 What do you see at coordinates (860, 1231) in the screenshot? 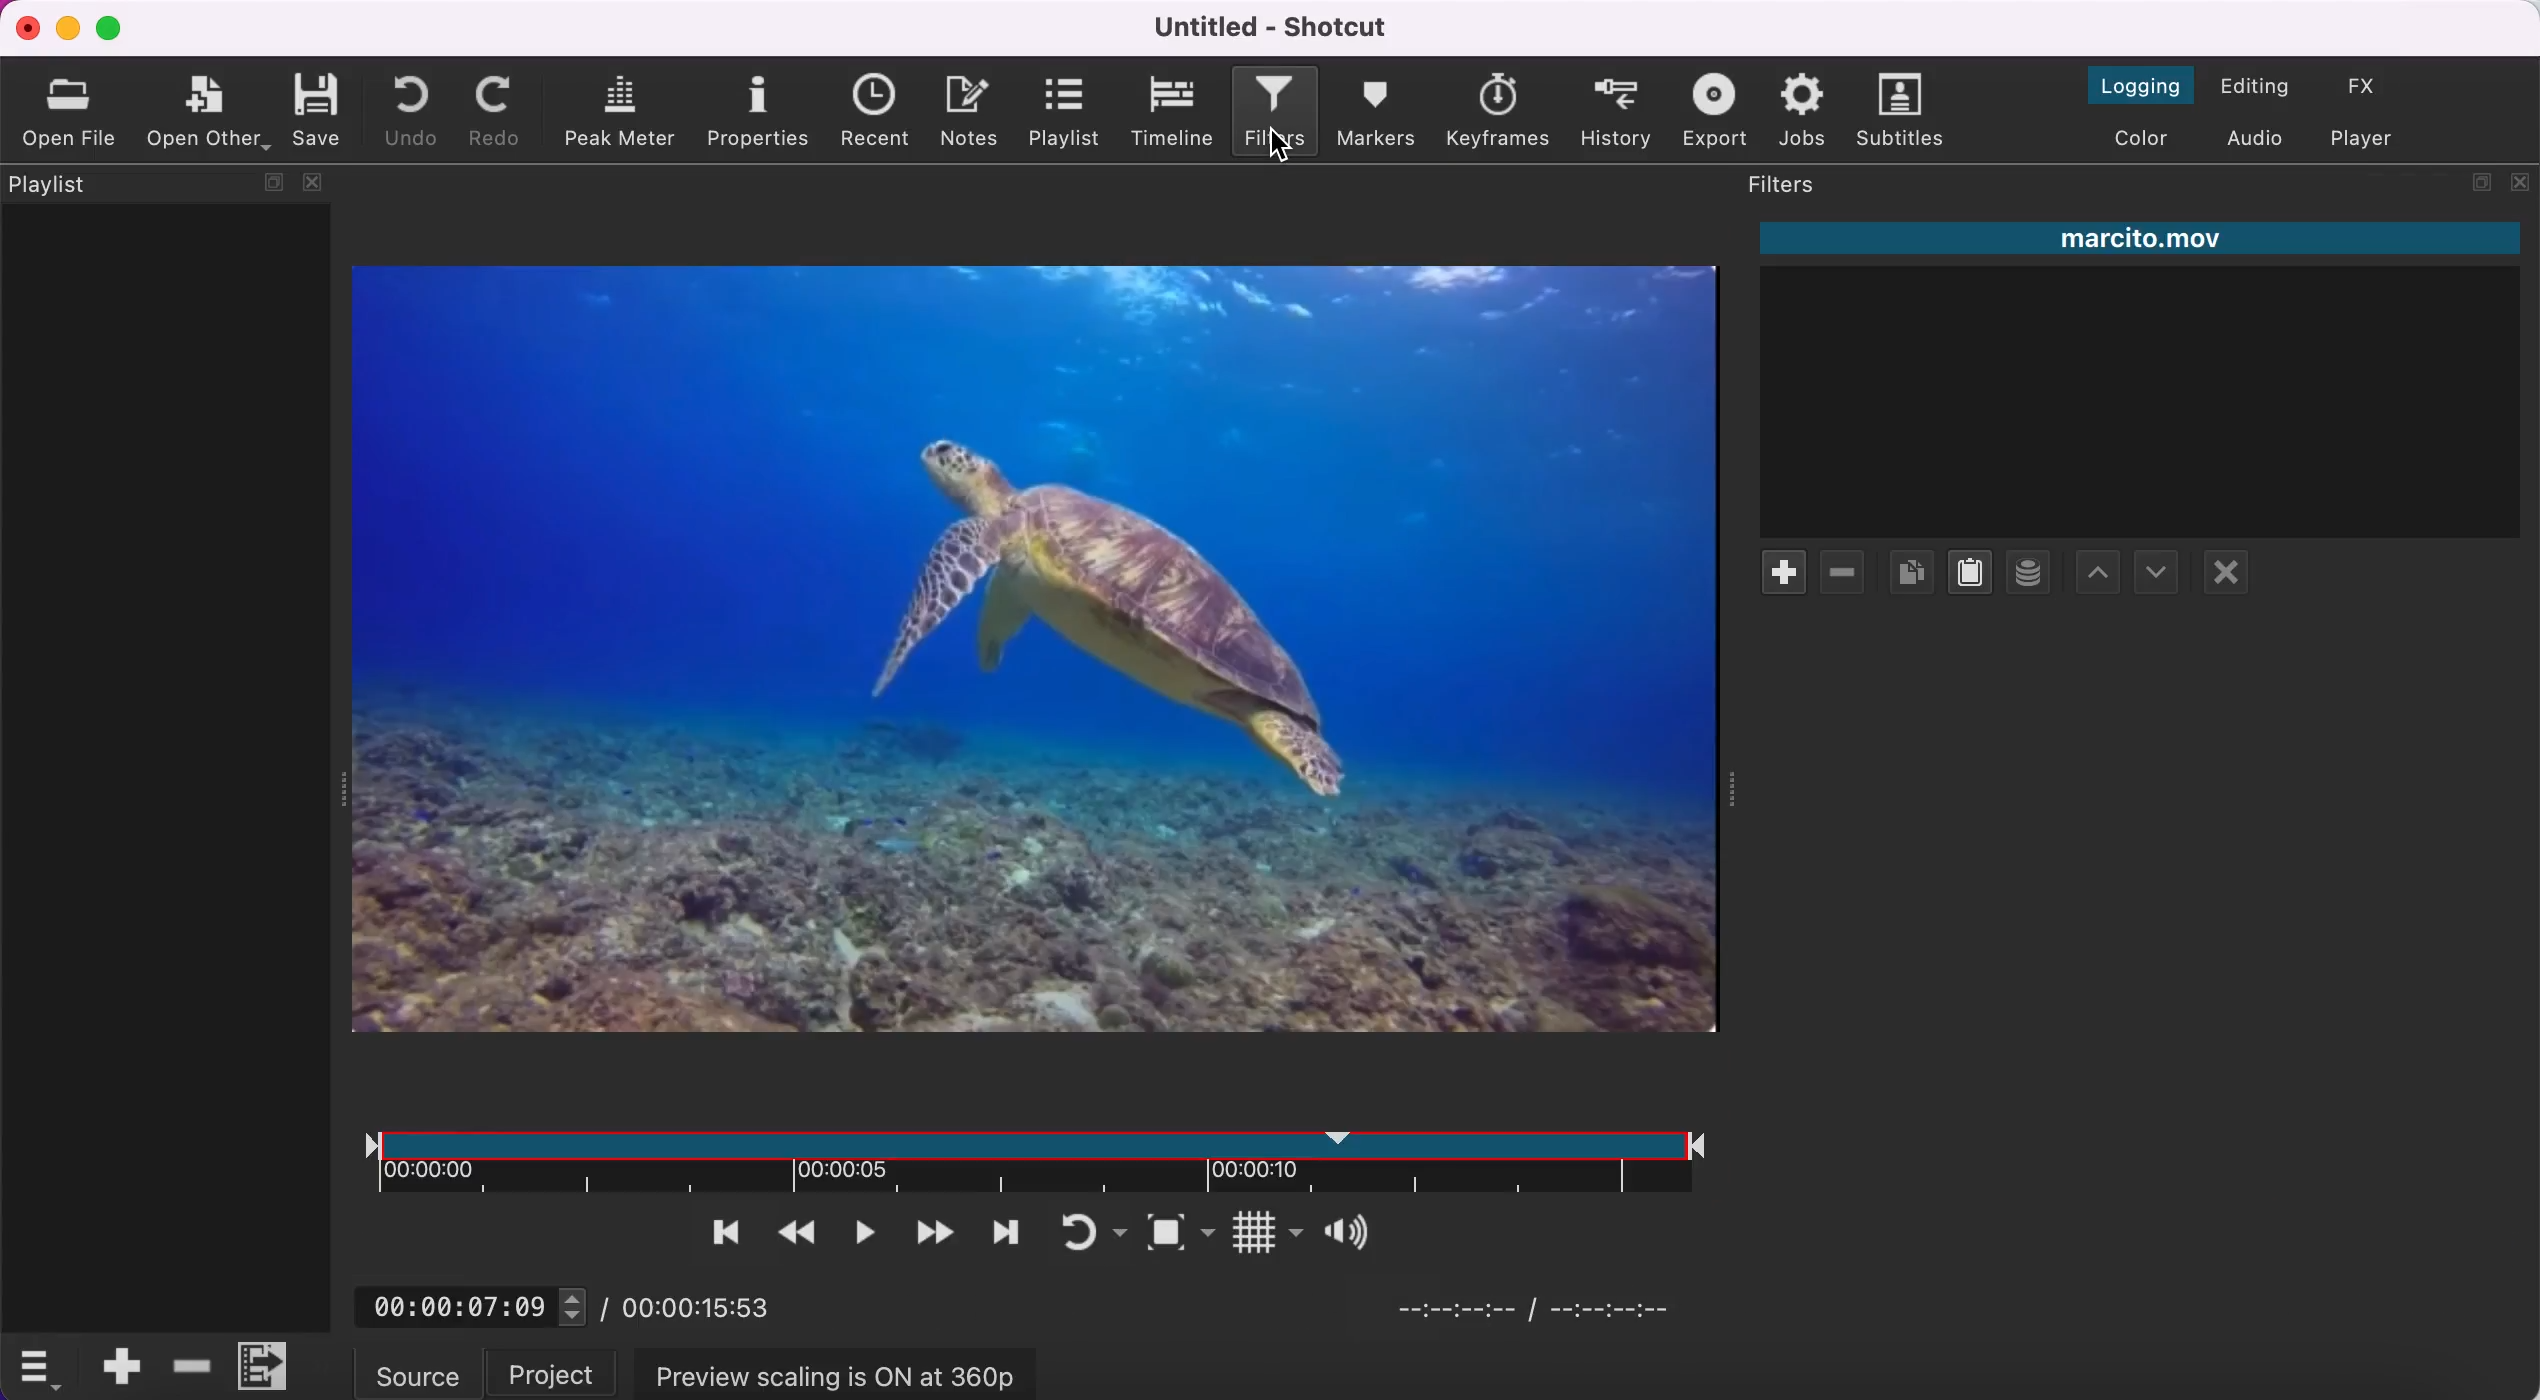
I see `toggle play or pause` at bounding box center [860, 1231].